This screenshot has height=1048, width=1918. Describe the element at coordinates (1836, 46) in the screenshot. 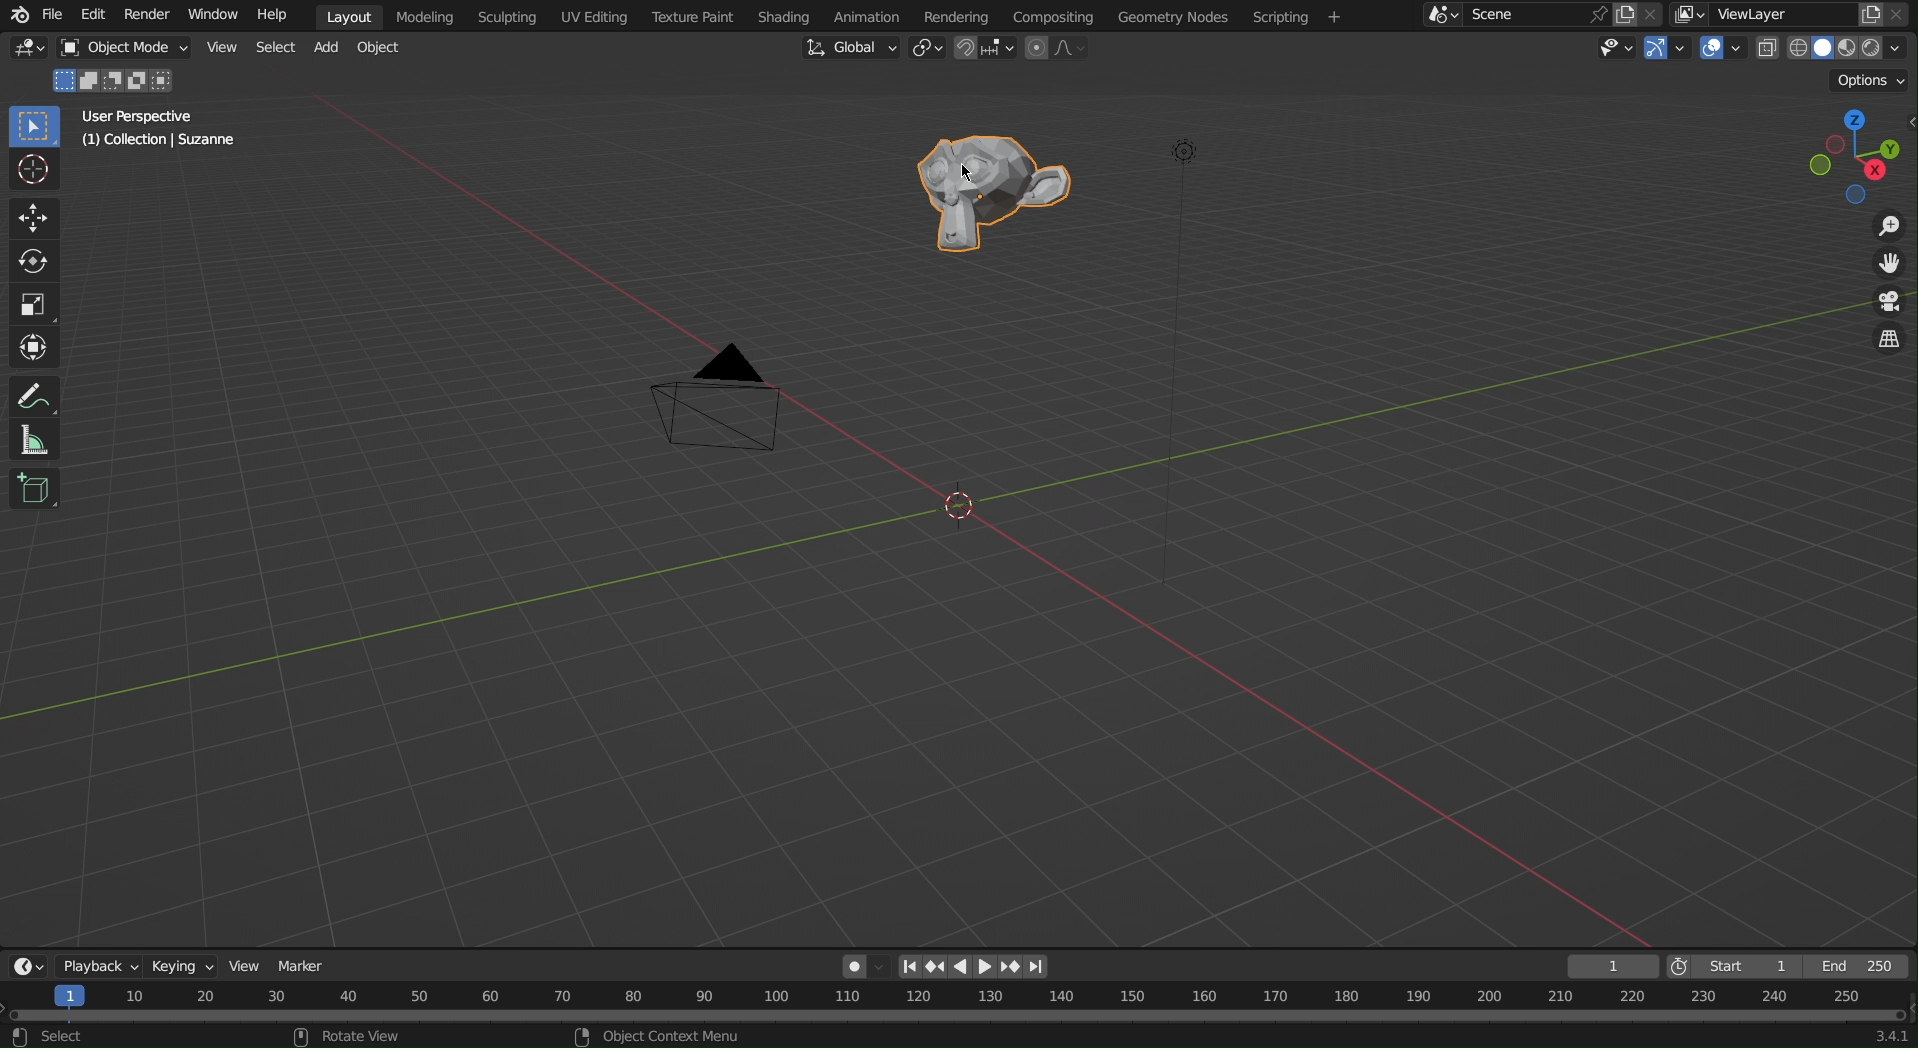

I see `Viewport Shading` at that location.